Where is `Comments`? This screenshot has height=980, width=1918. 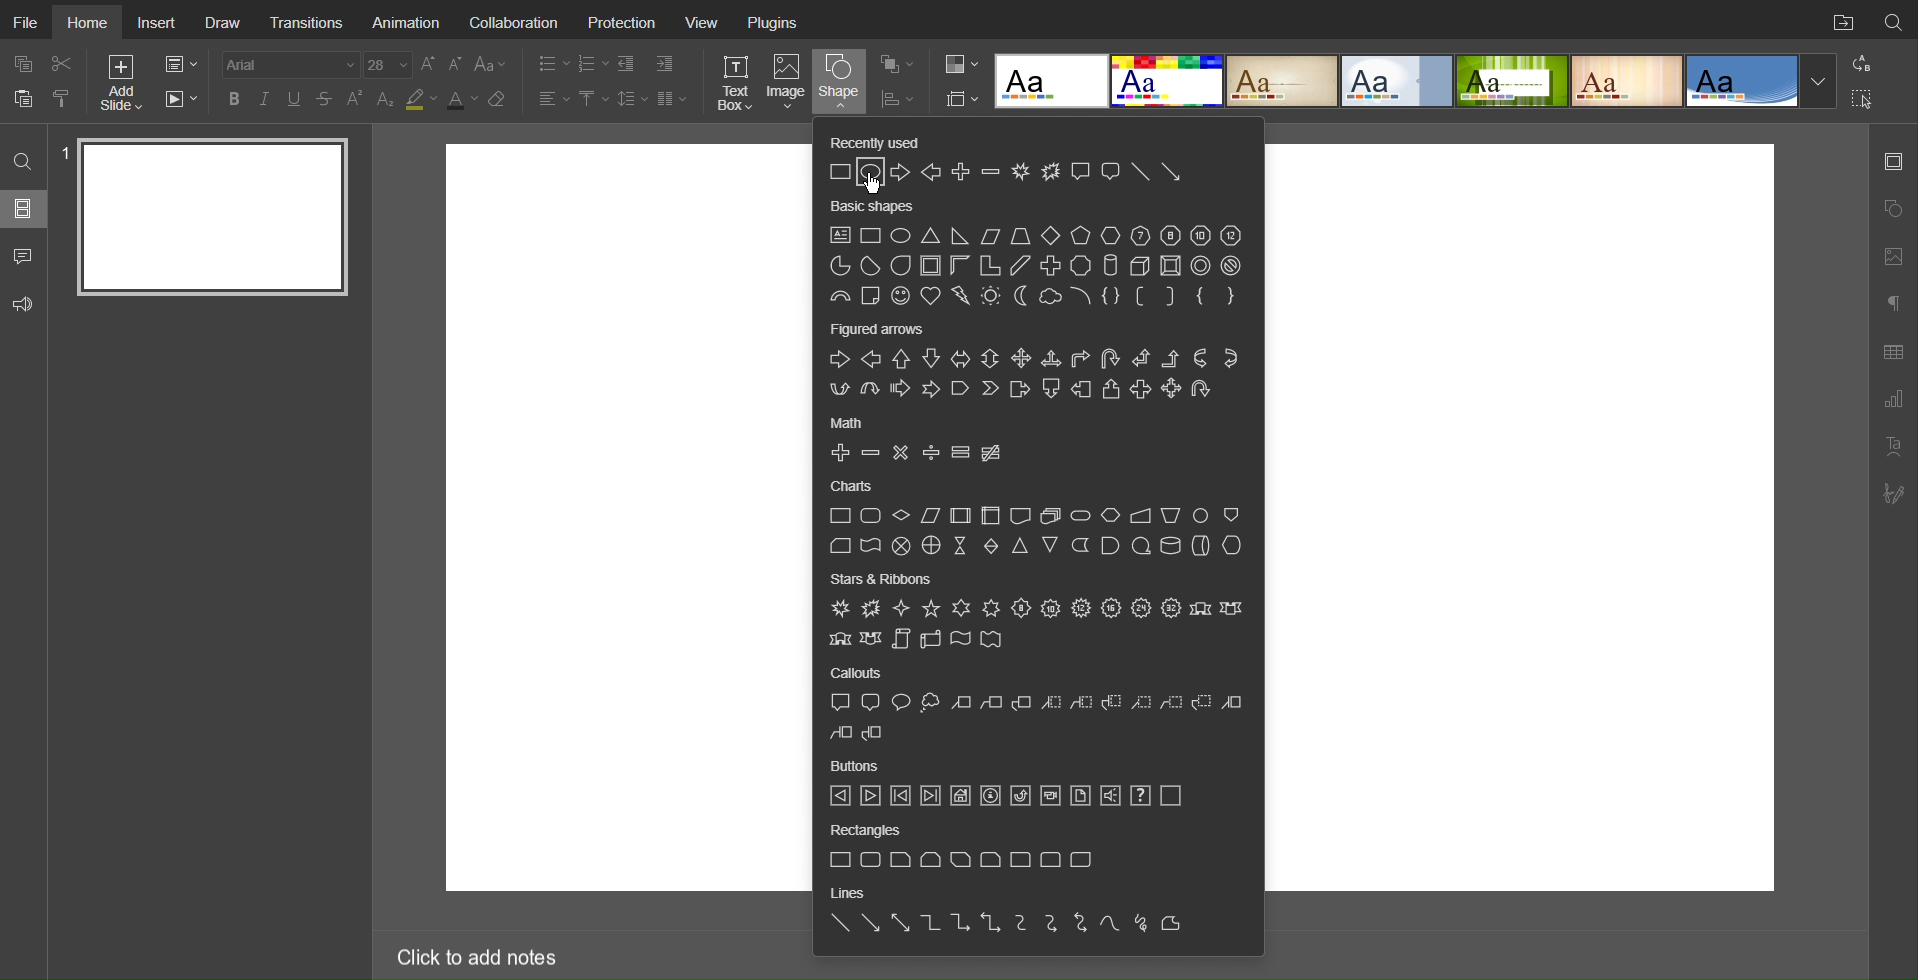
Comments is located at coordinates (25, 256).